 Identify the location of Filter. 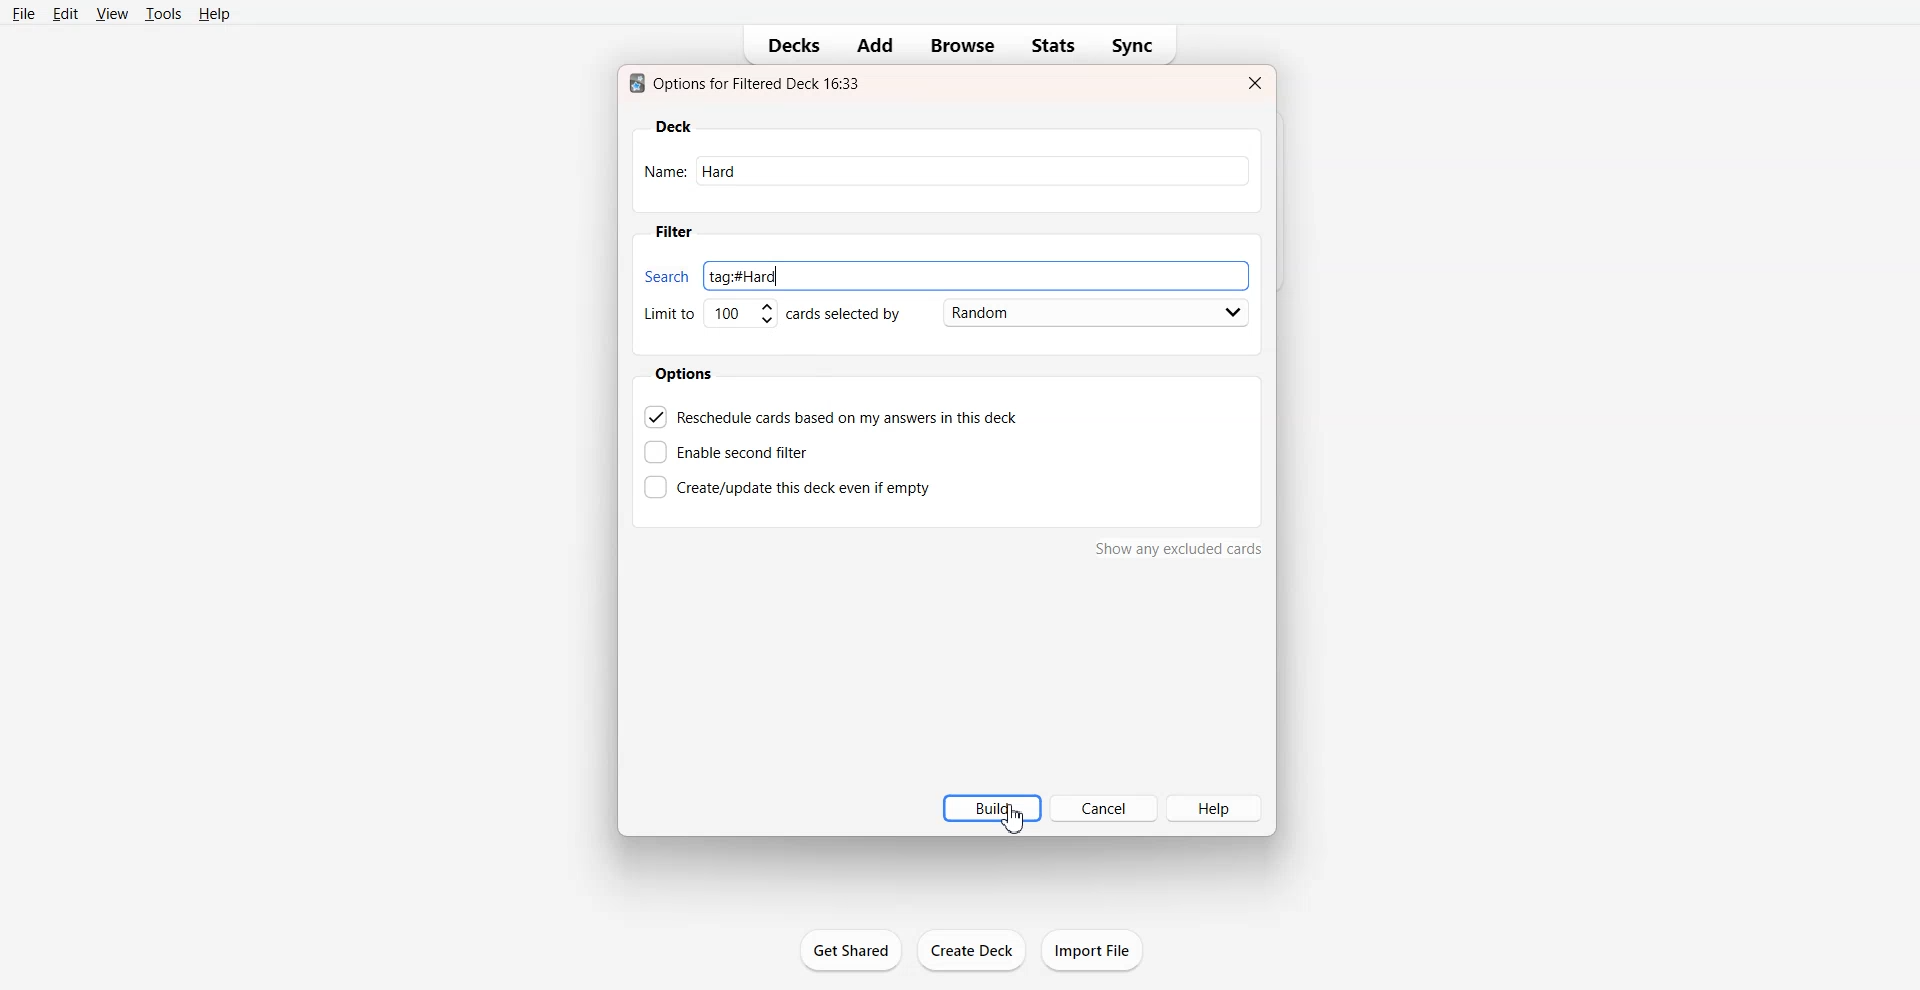
(673, 232).